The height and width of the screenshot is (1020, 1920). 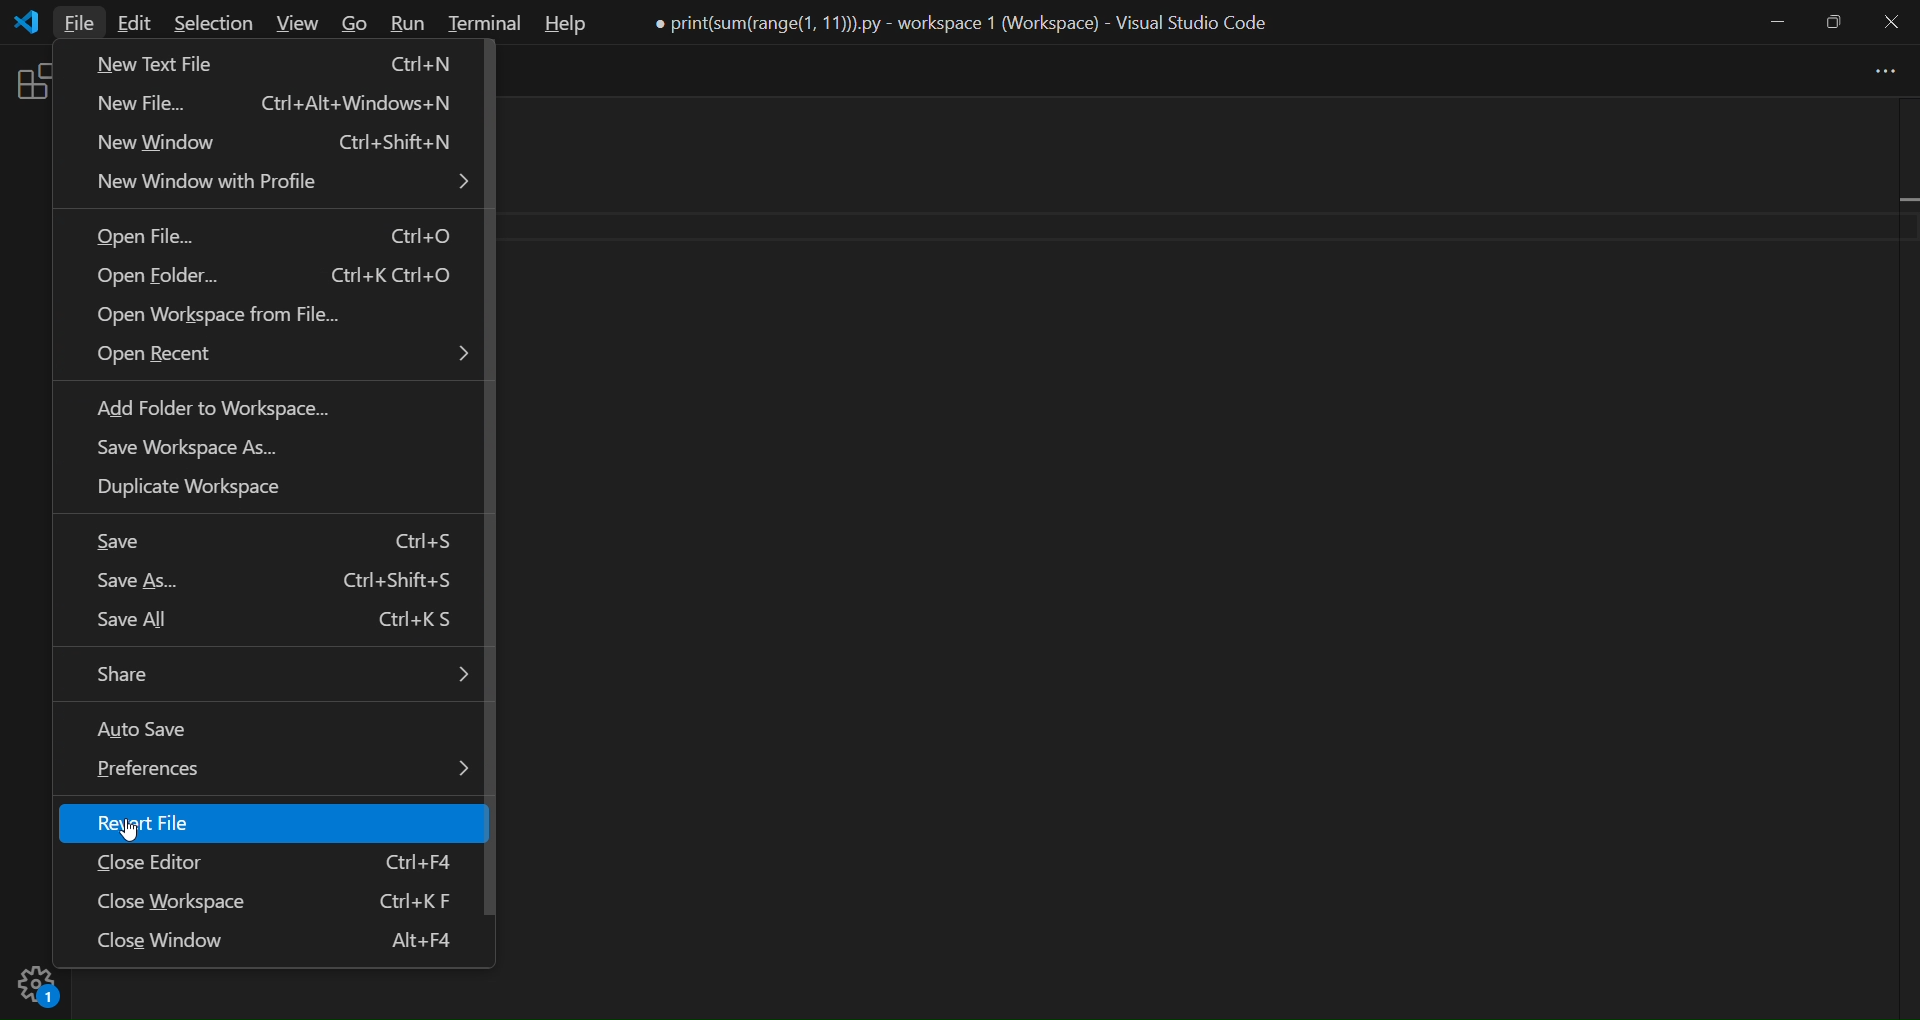 What do you see at coordinates (214, 23) in the screenshot?
I see `Selection` at bounding box center [214, 23].